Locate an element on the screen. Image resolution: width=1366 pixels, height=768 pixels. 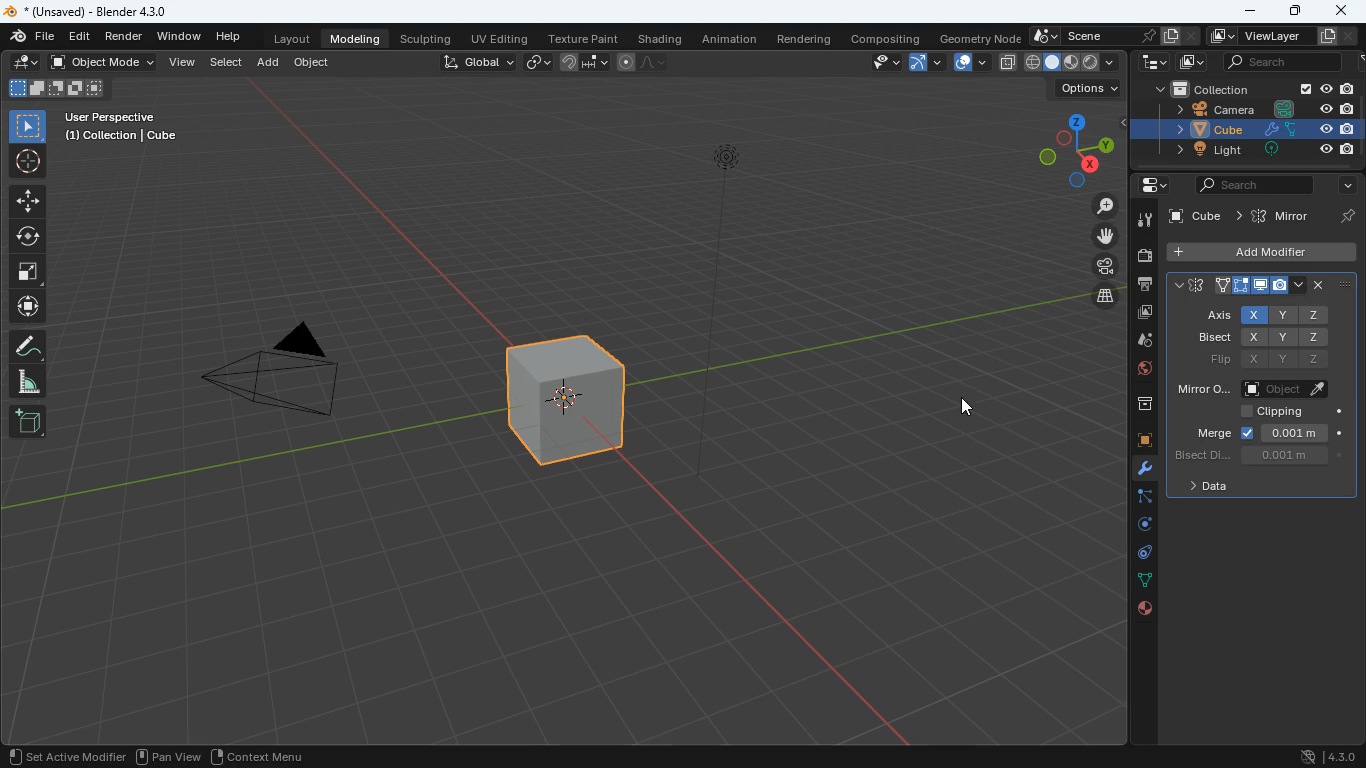
 is located at coordinates (1345, 129).